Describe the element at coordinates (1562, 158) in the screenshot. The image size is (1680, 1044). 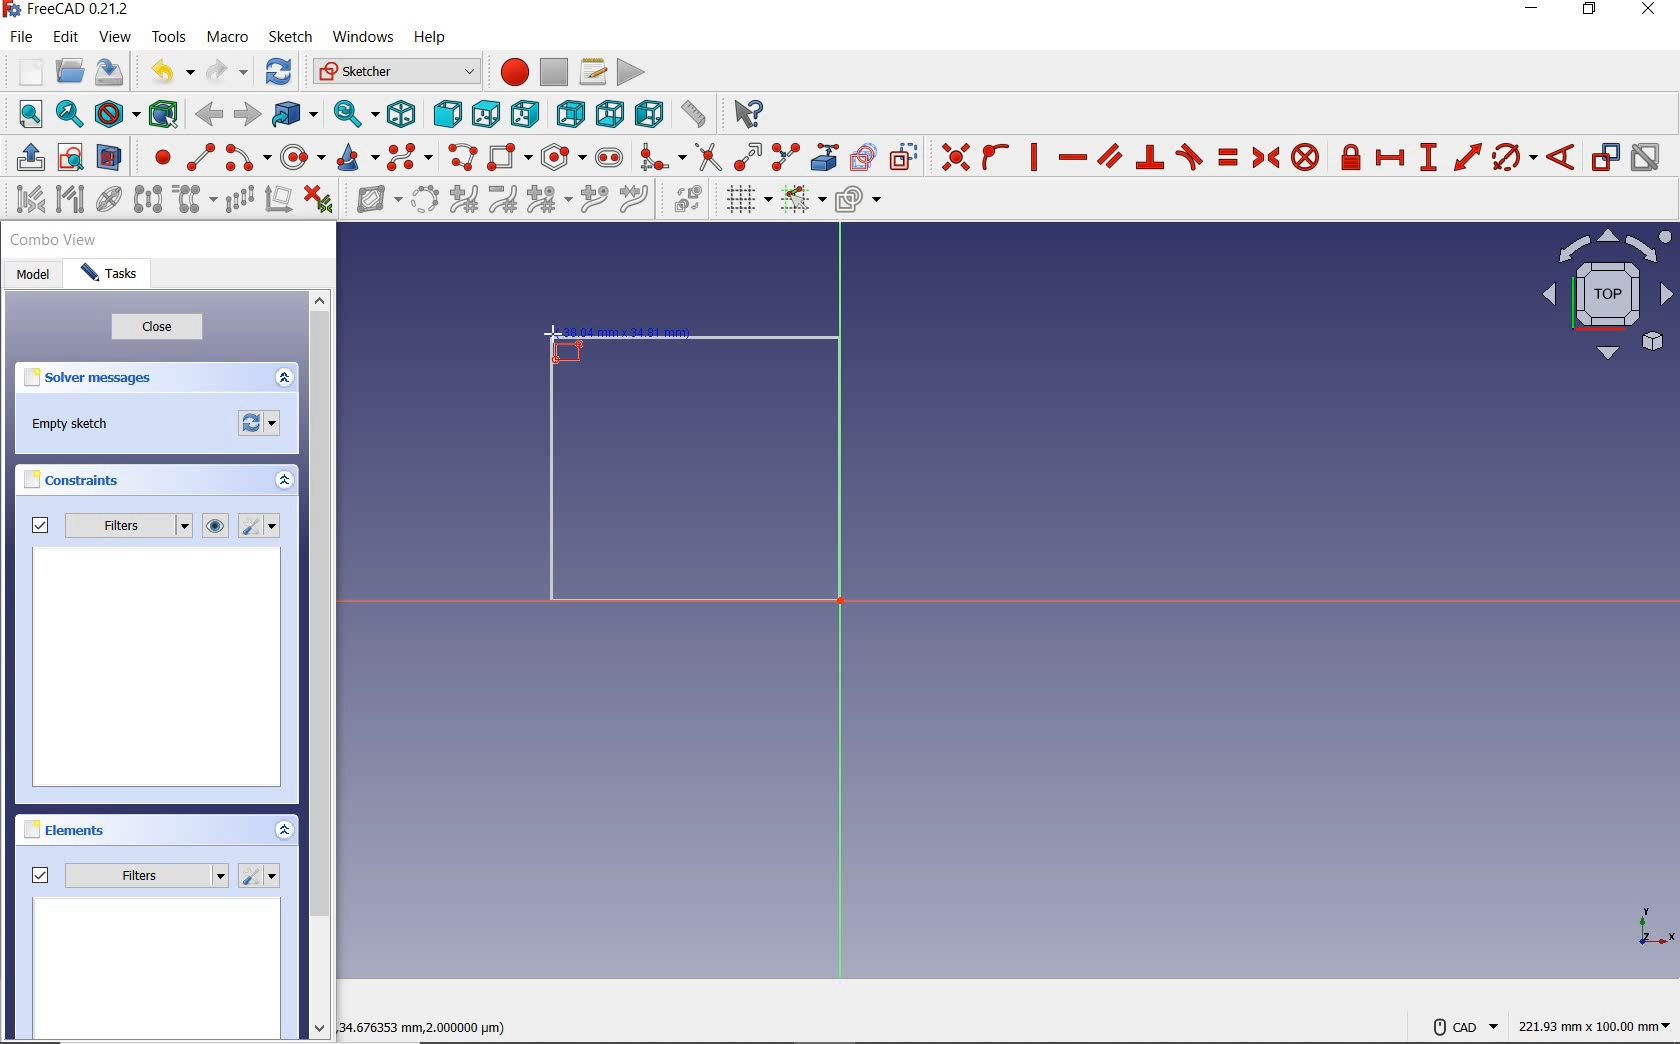
I see `constrain angle` at that location.